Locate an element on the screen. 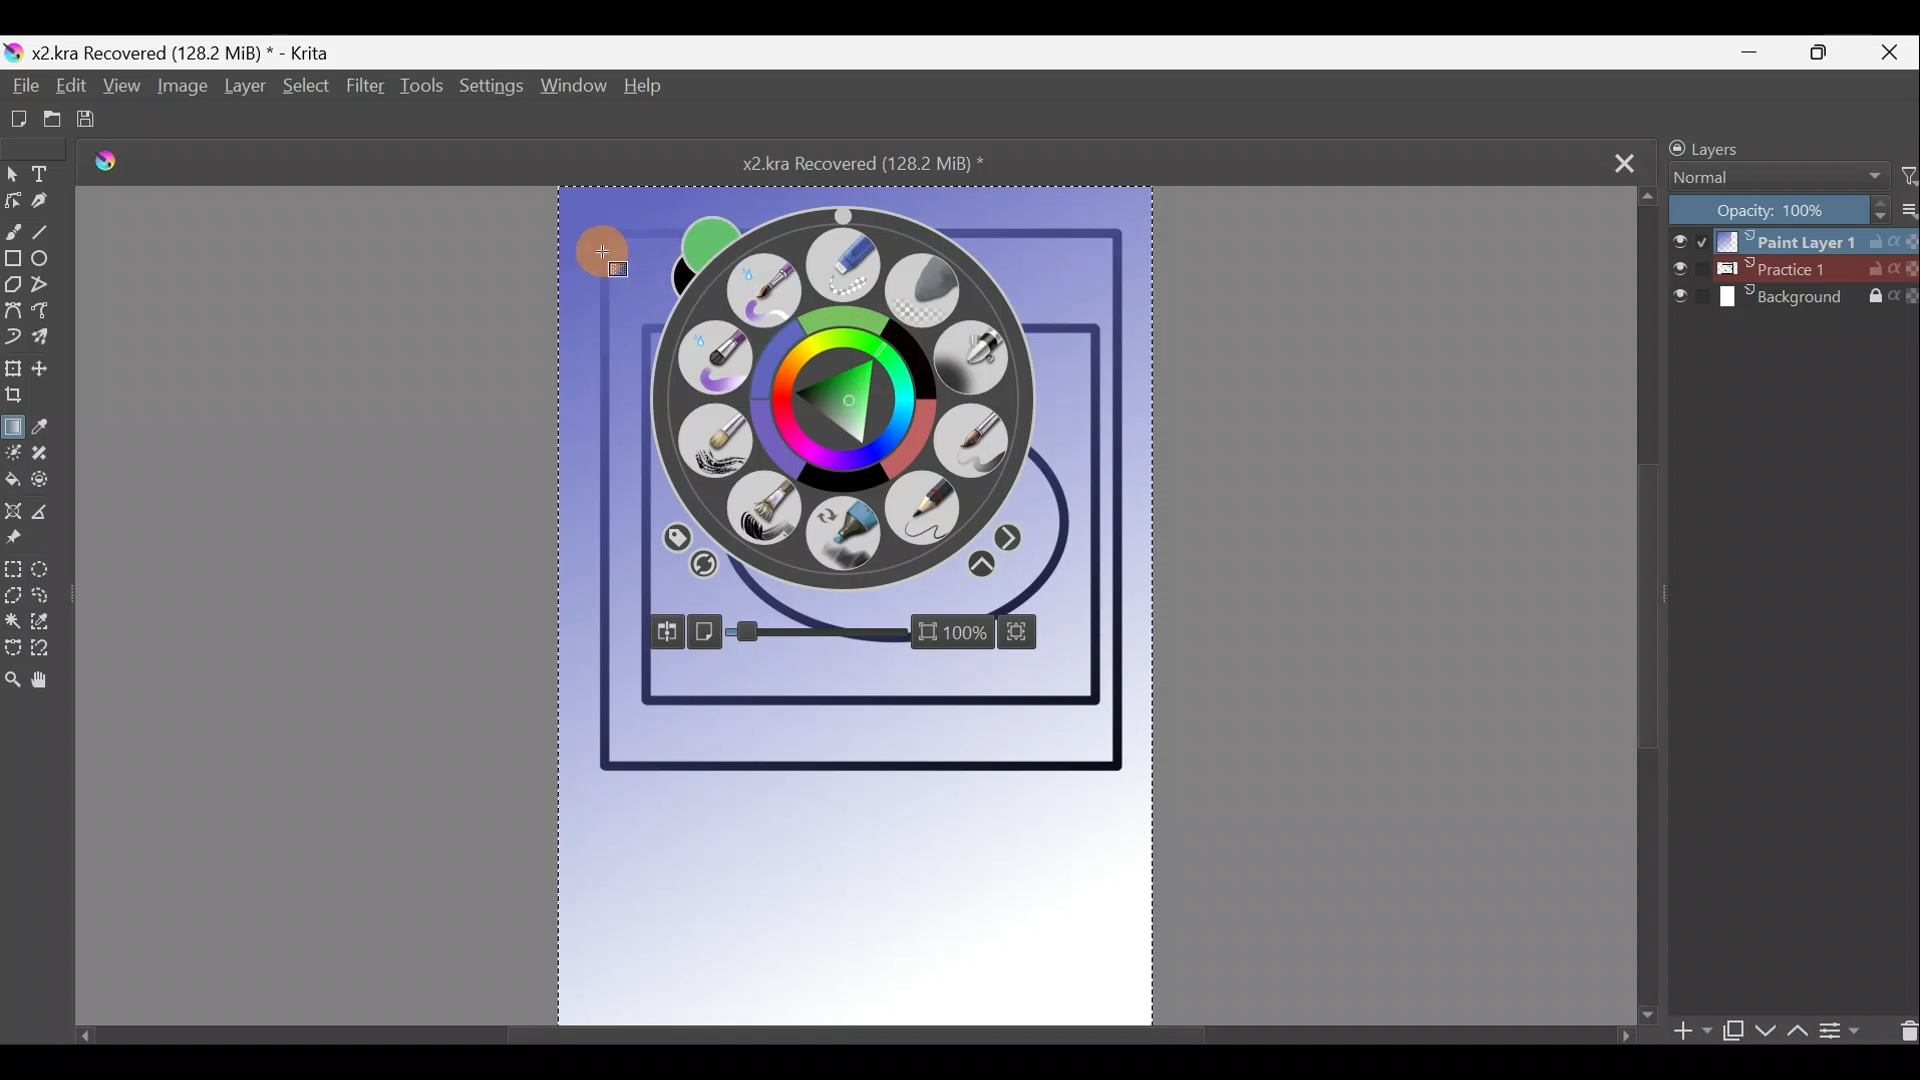 Image resolution: width=1920 pixels, height=1080 pixels. Close is located at coordinates (1894, 51).